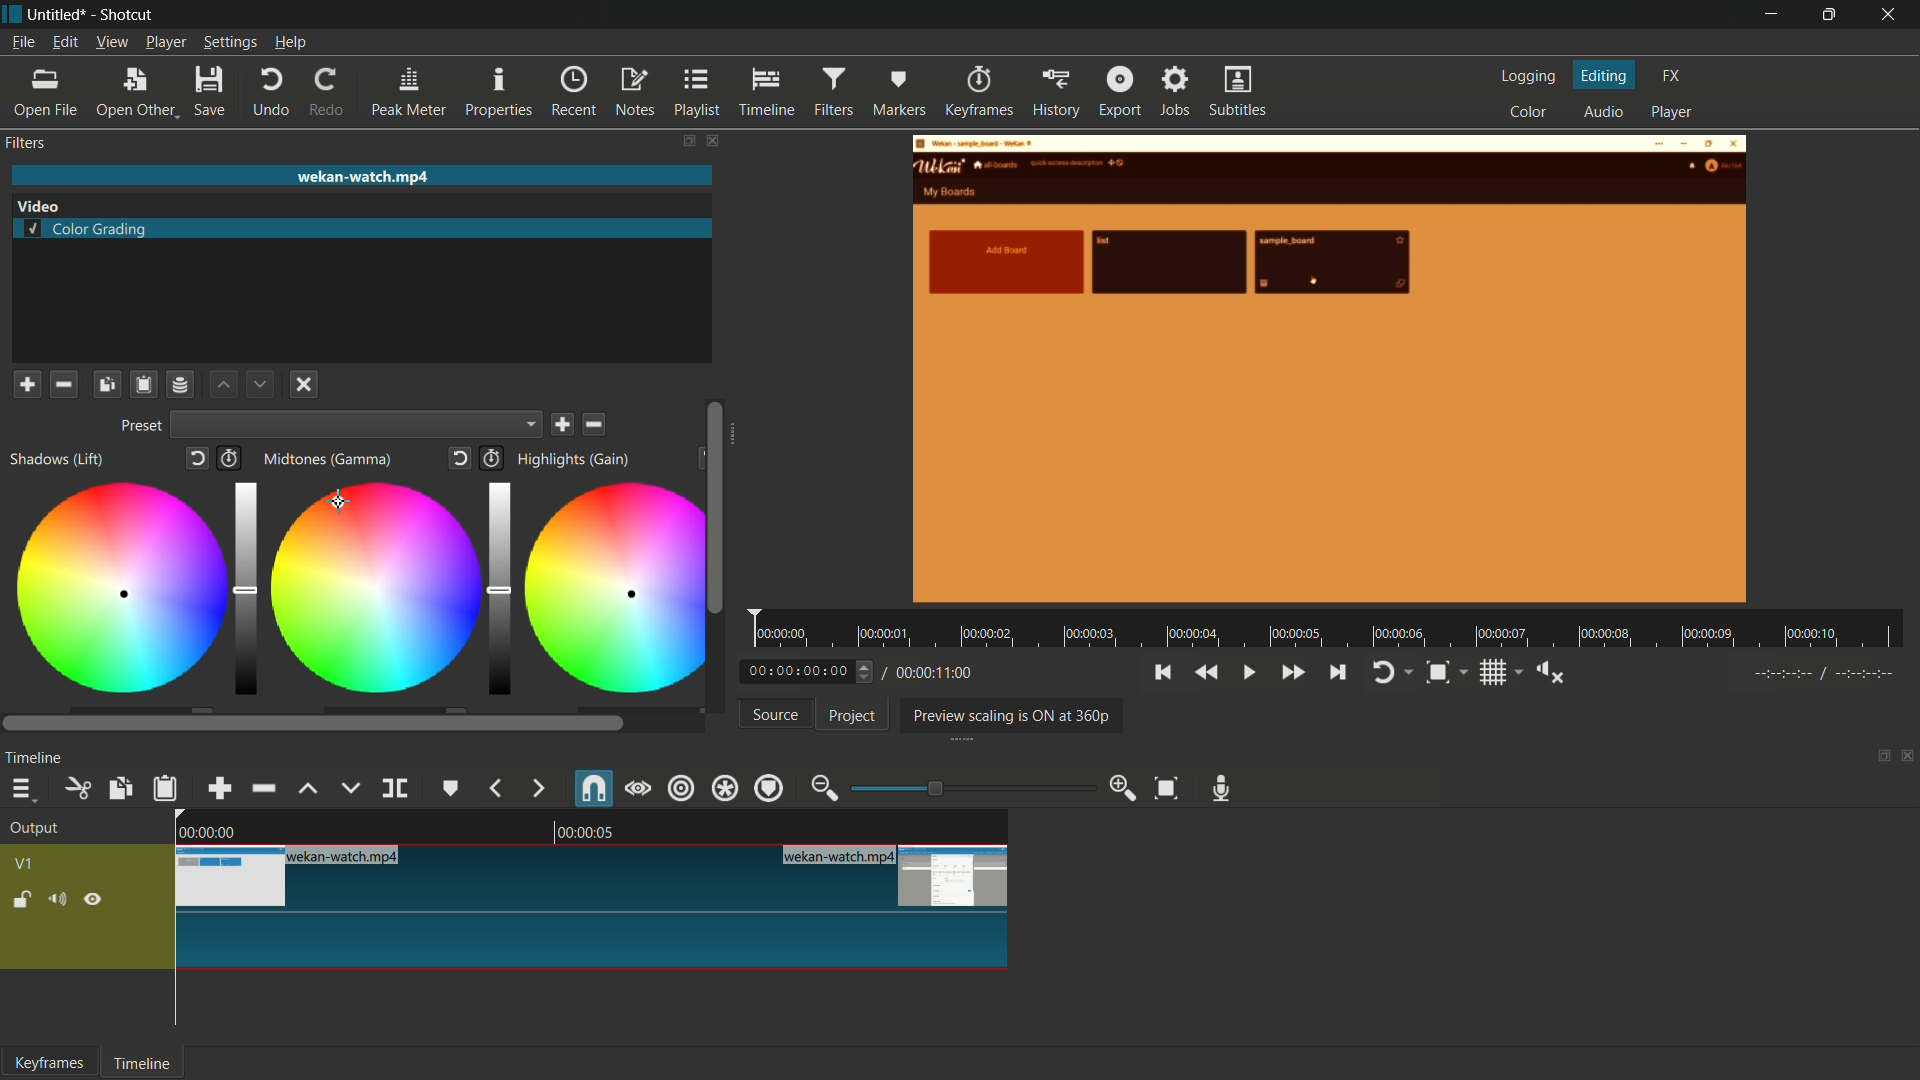  Describe the element at coordinates (136, 94) in the screenshot. I see `open other` at that location.